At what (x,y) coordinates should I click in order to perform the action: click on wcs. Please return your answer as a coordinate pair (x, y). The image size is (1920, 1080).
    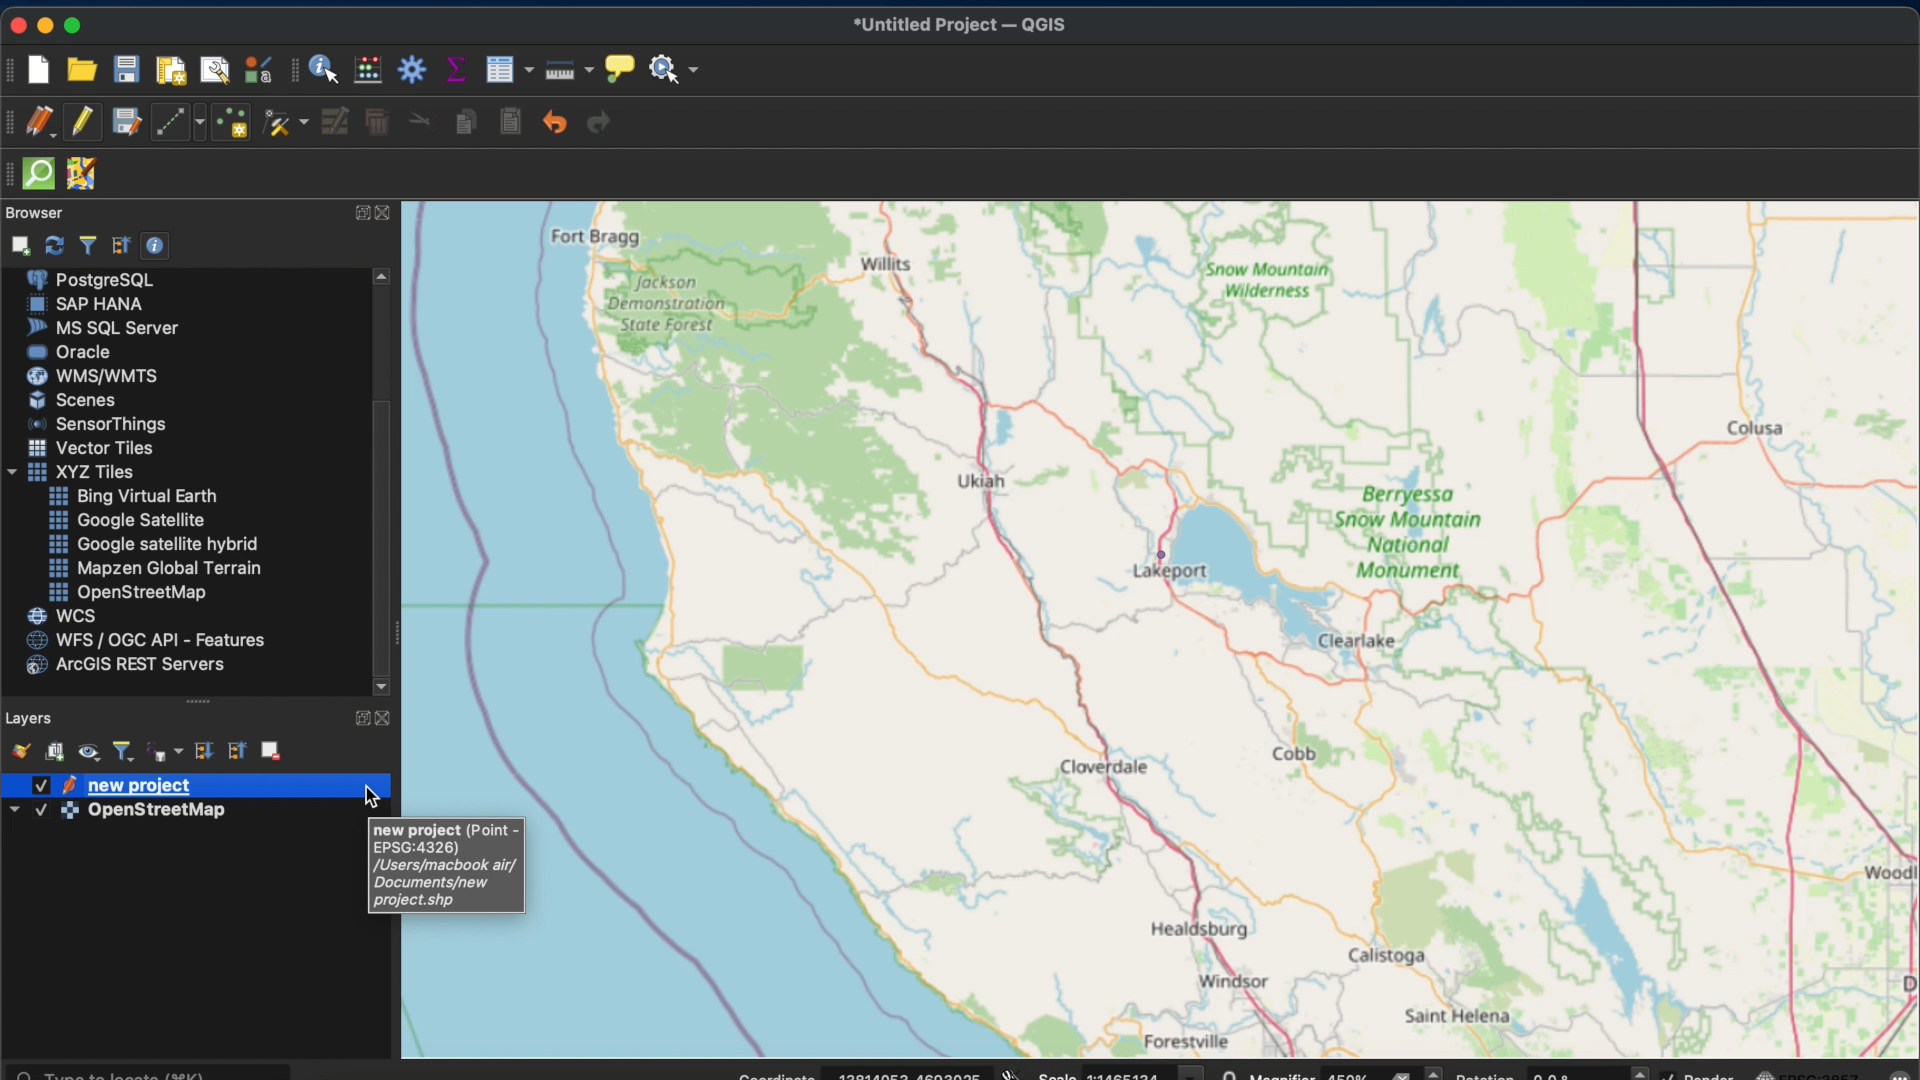
    Looking at the image, I should click on (61, 615).